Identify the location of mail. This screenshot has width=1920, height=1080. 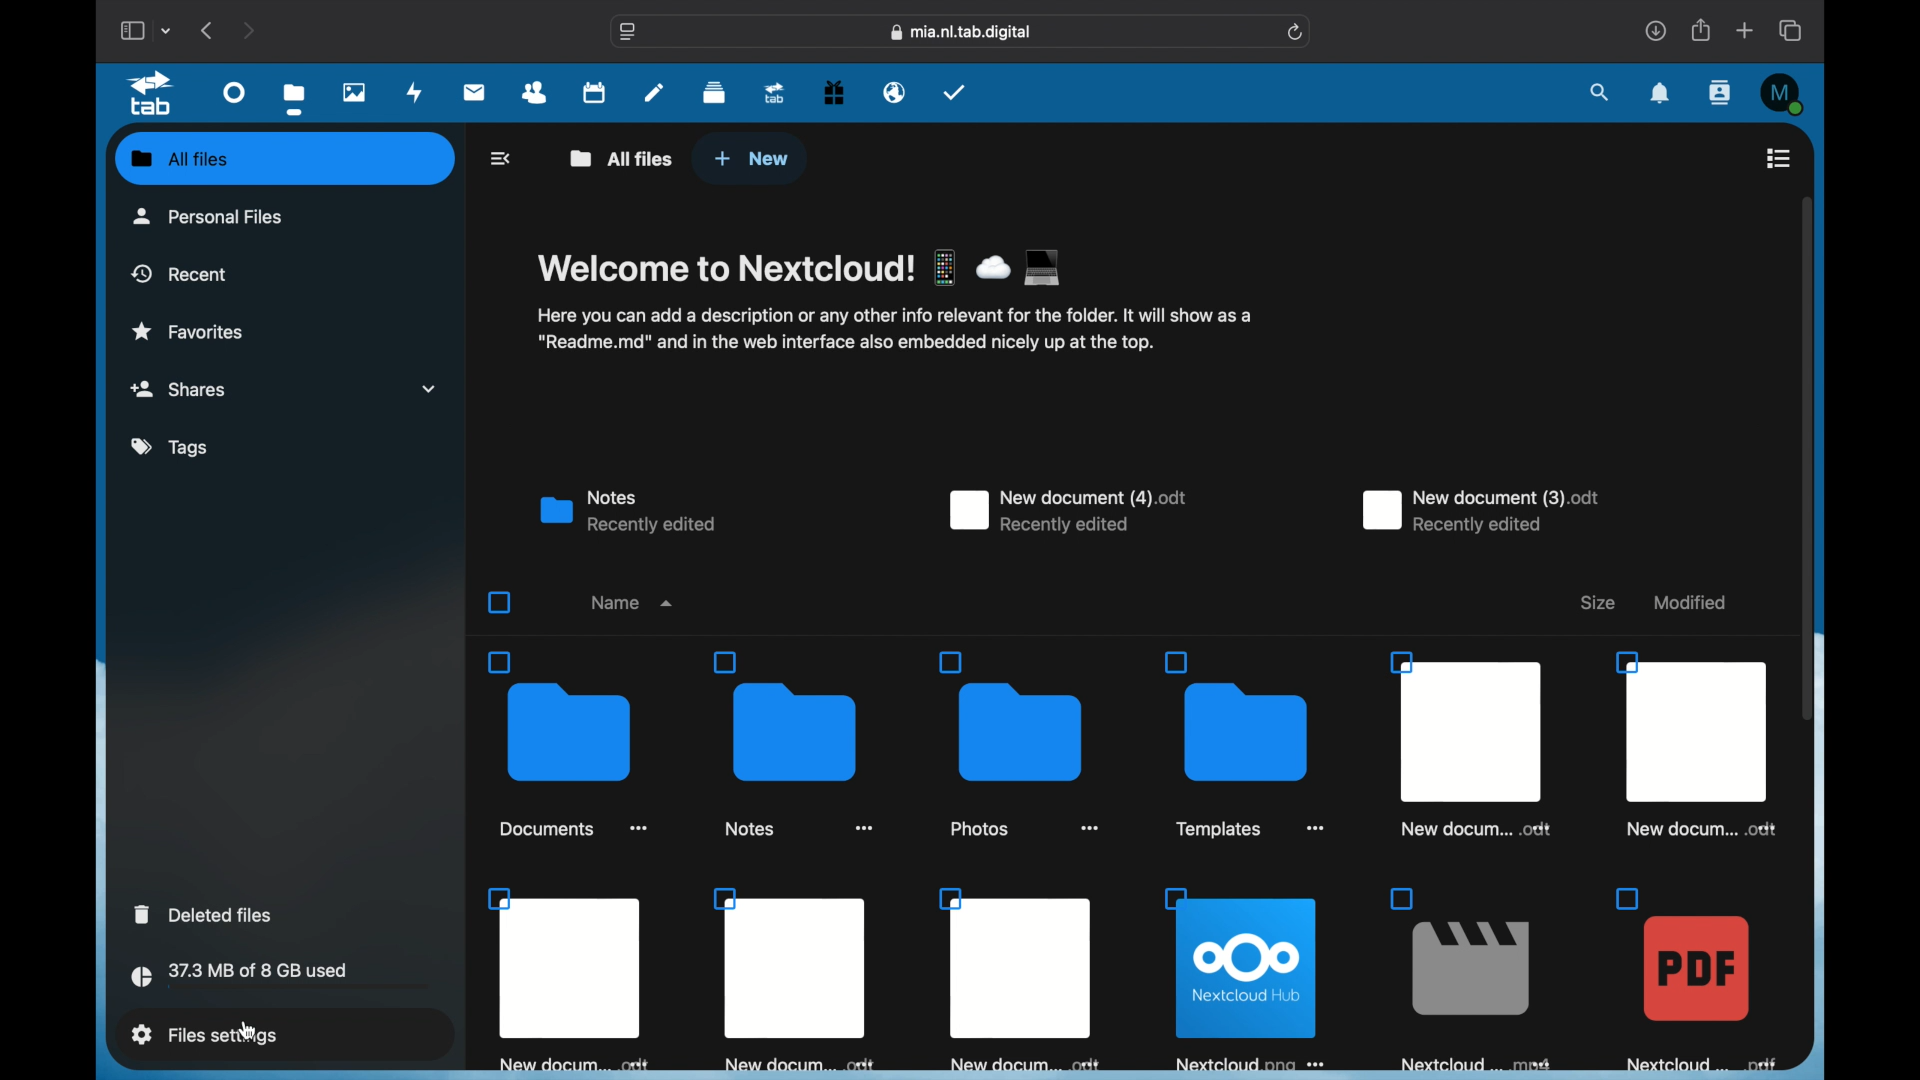
(474, 91).